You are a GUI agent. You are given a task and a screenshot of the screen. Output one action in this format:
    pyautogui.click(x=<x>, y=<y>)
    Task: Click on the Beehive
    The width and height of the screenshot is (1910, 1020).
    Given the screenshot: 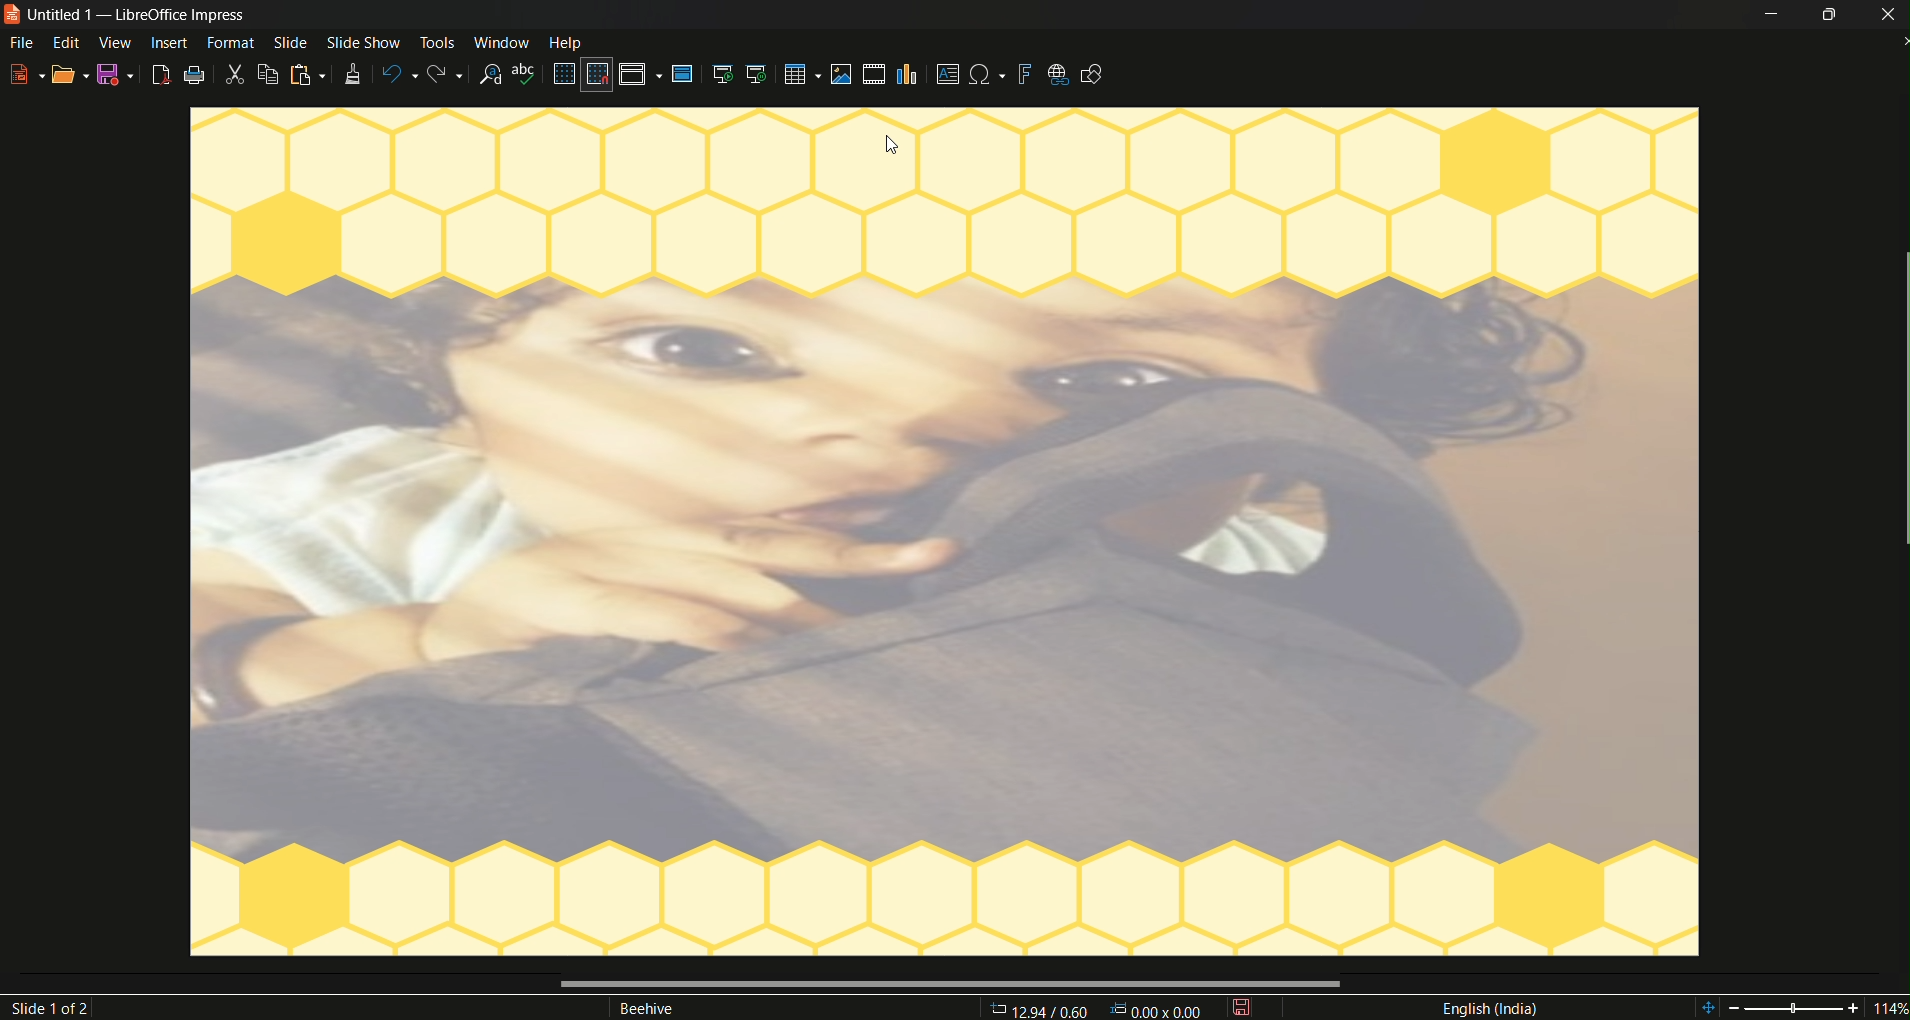 What is the action you would take?
    pyautogui.click(x=654, y=1008)
    